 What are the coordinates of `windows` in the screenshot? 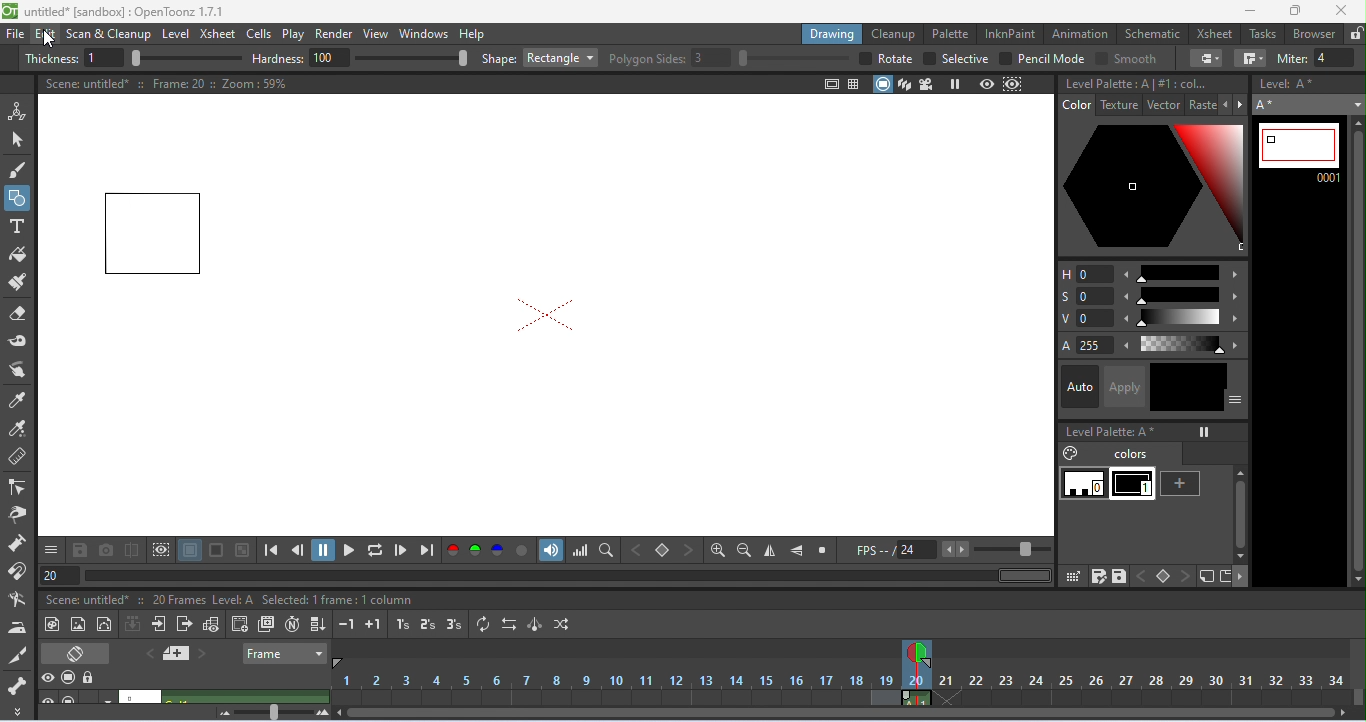 It's located at (422, 34).